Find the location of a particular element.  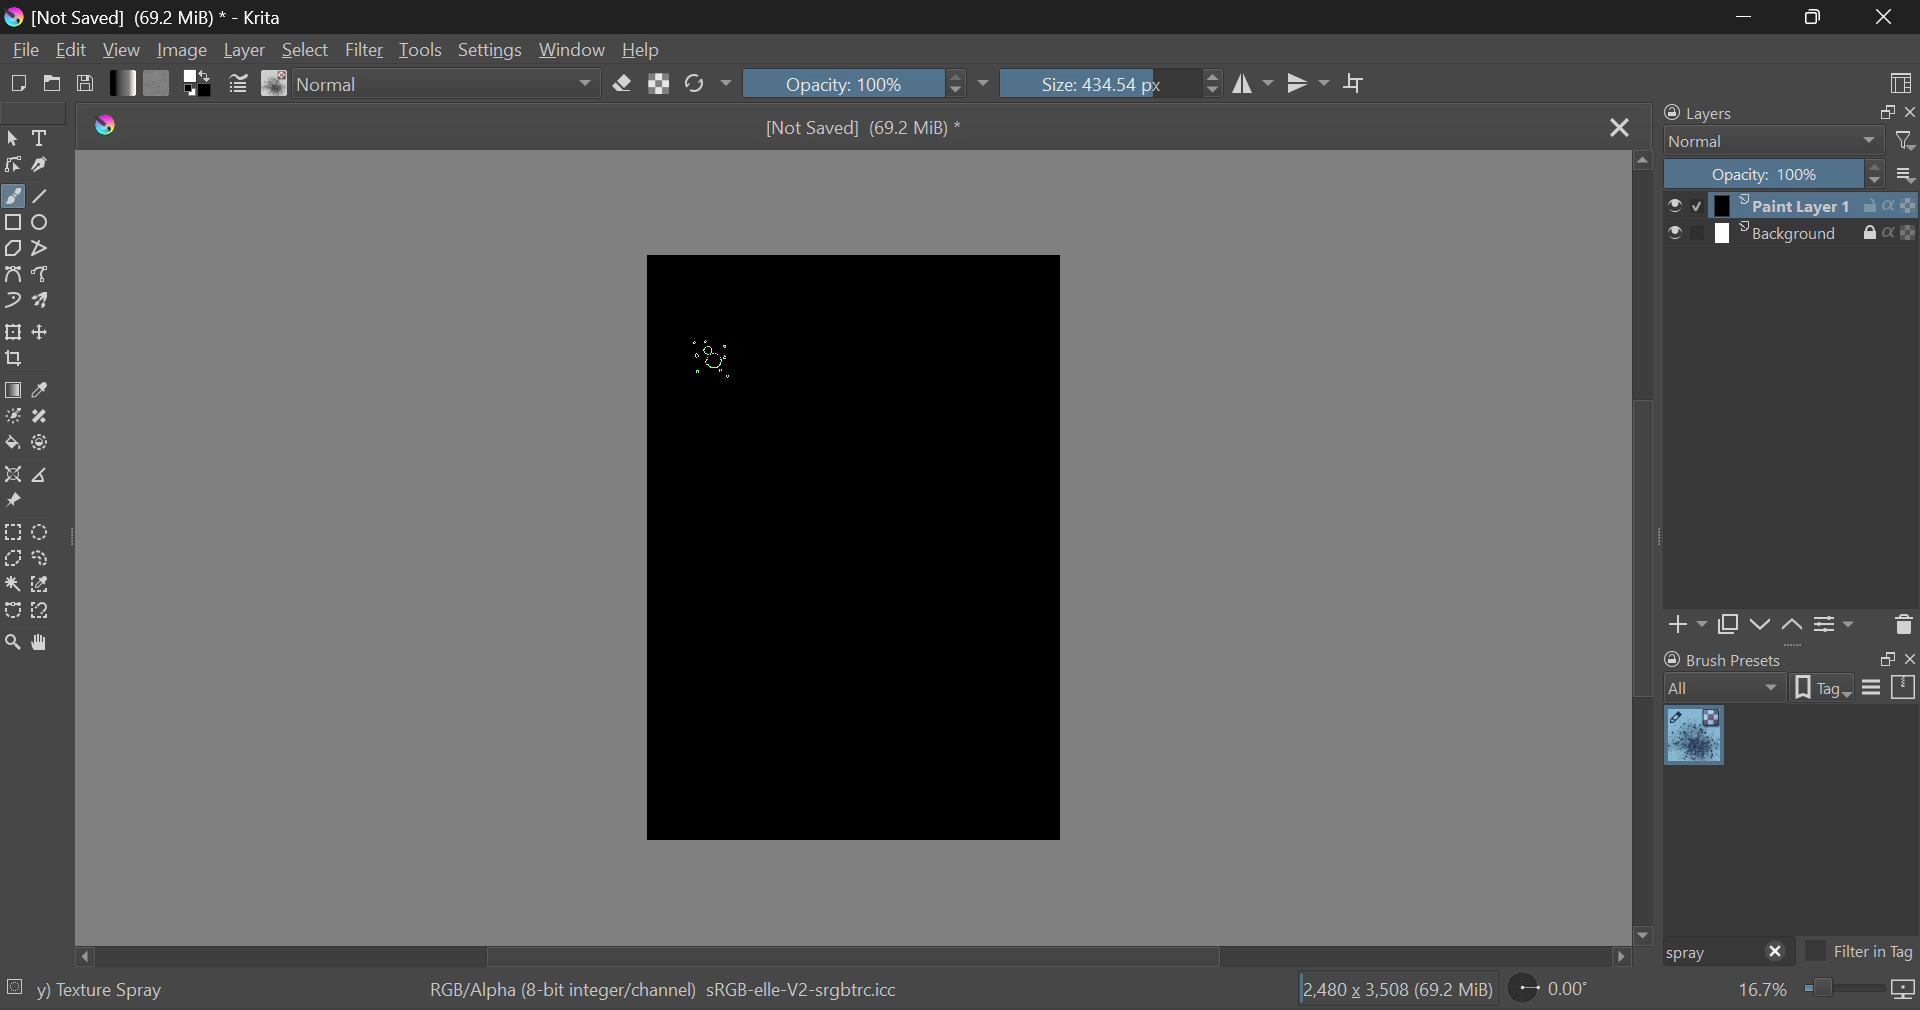

Open is located at coordinates (53, 83).